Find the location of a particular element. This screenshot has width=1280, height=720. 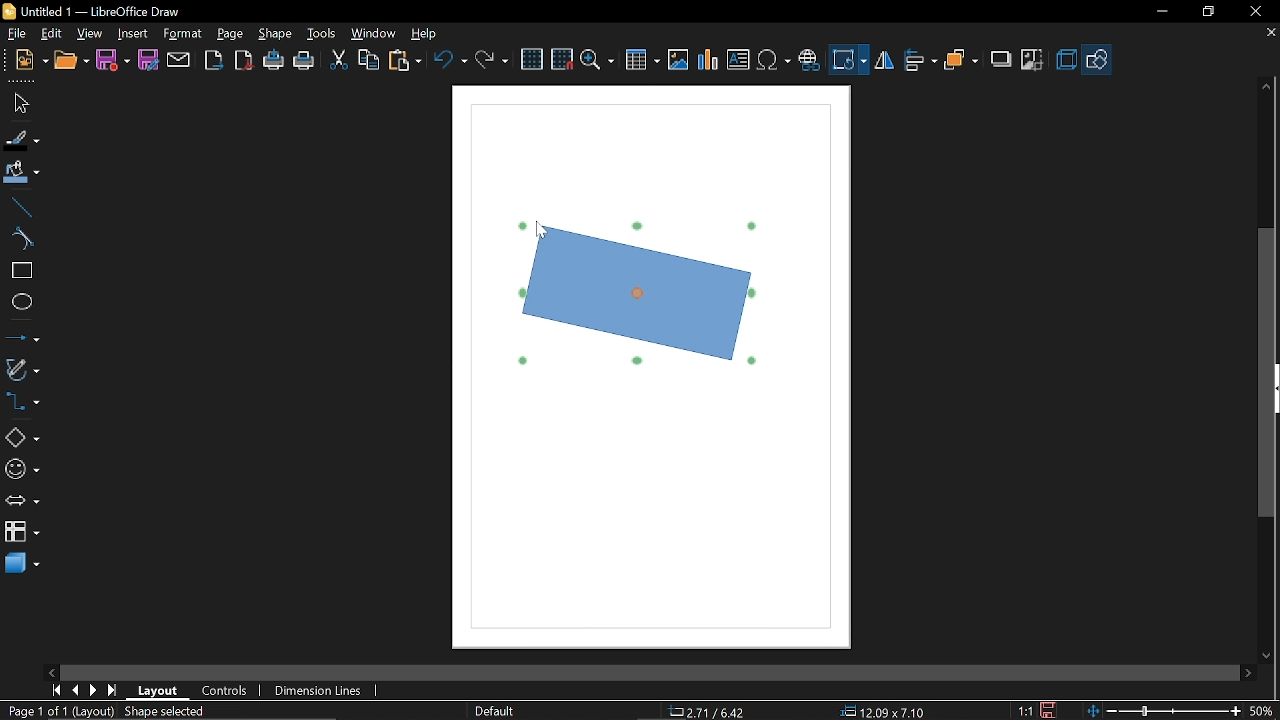

arrows is located at coordinates (22, 503).